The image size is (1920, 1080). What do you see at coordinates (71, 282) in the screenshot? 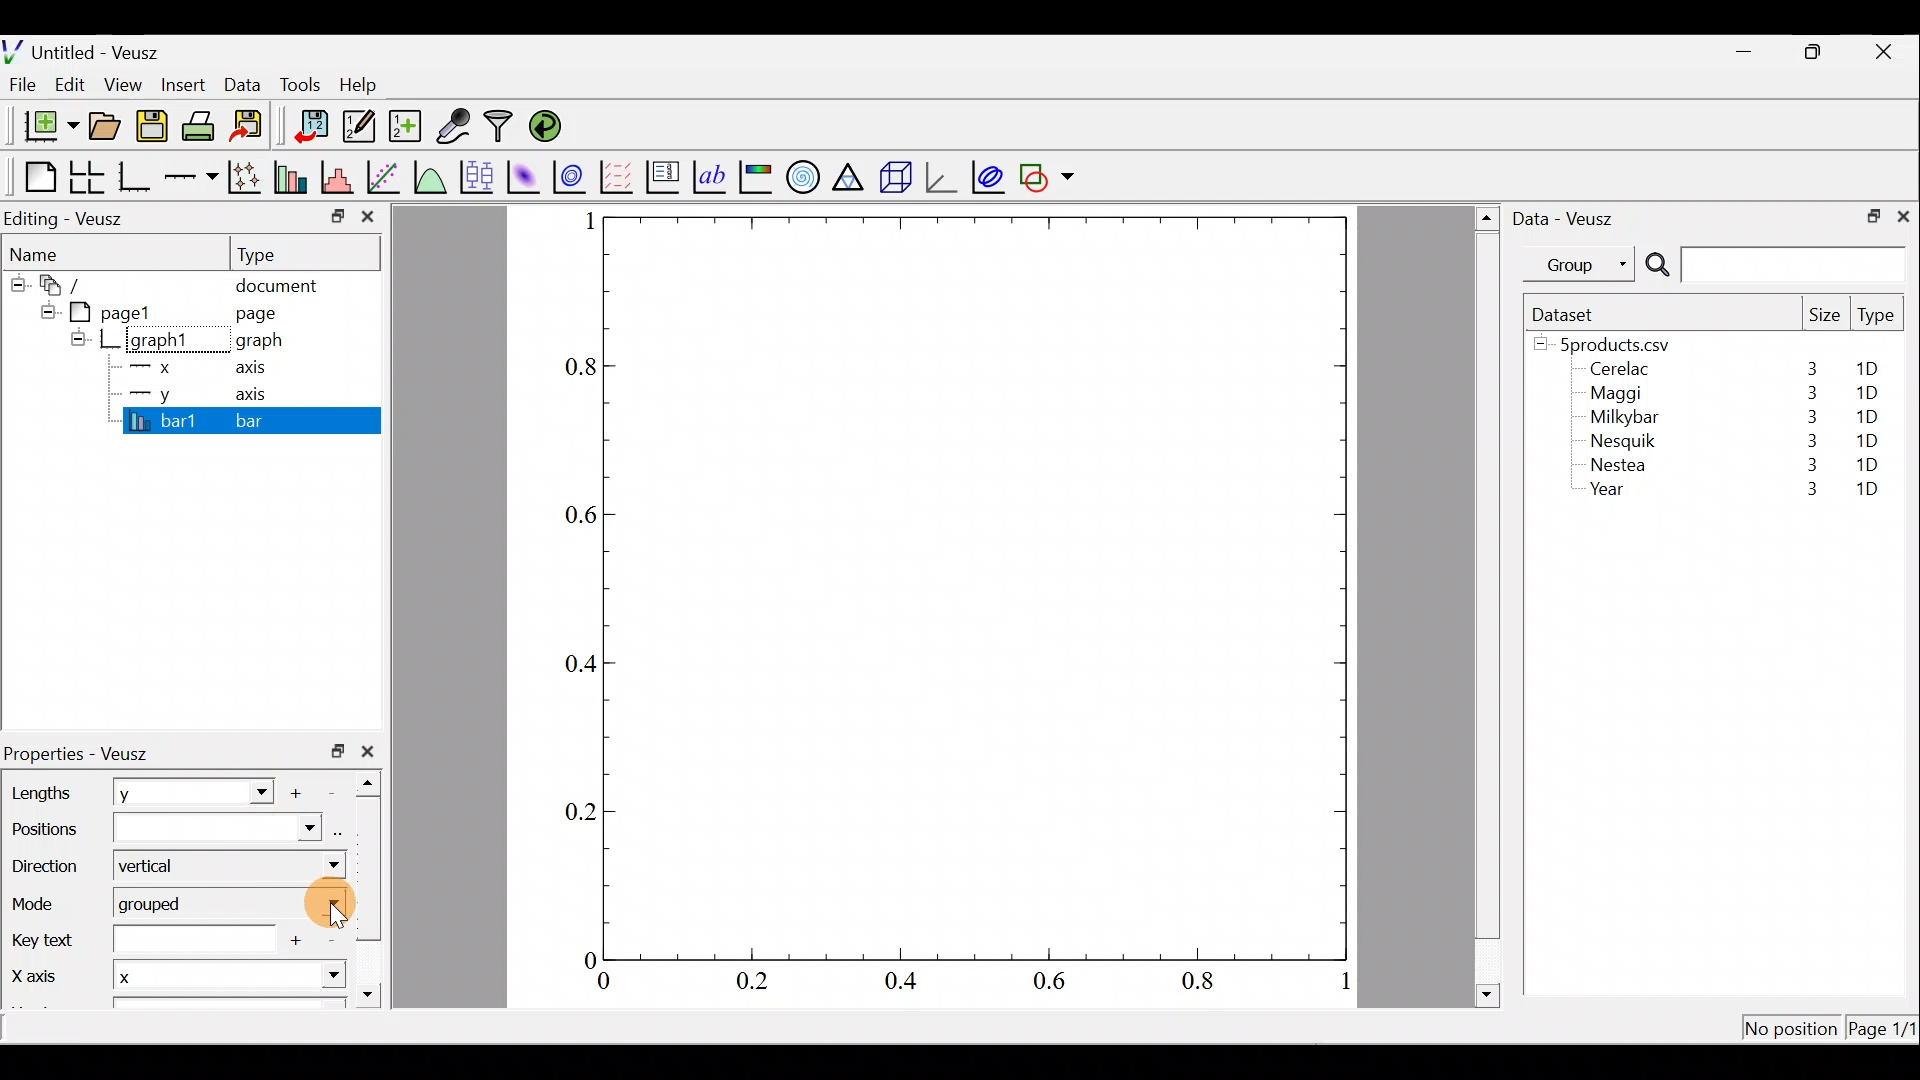
I see `document widget` at bounding box center [71, 282].